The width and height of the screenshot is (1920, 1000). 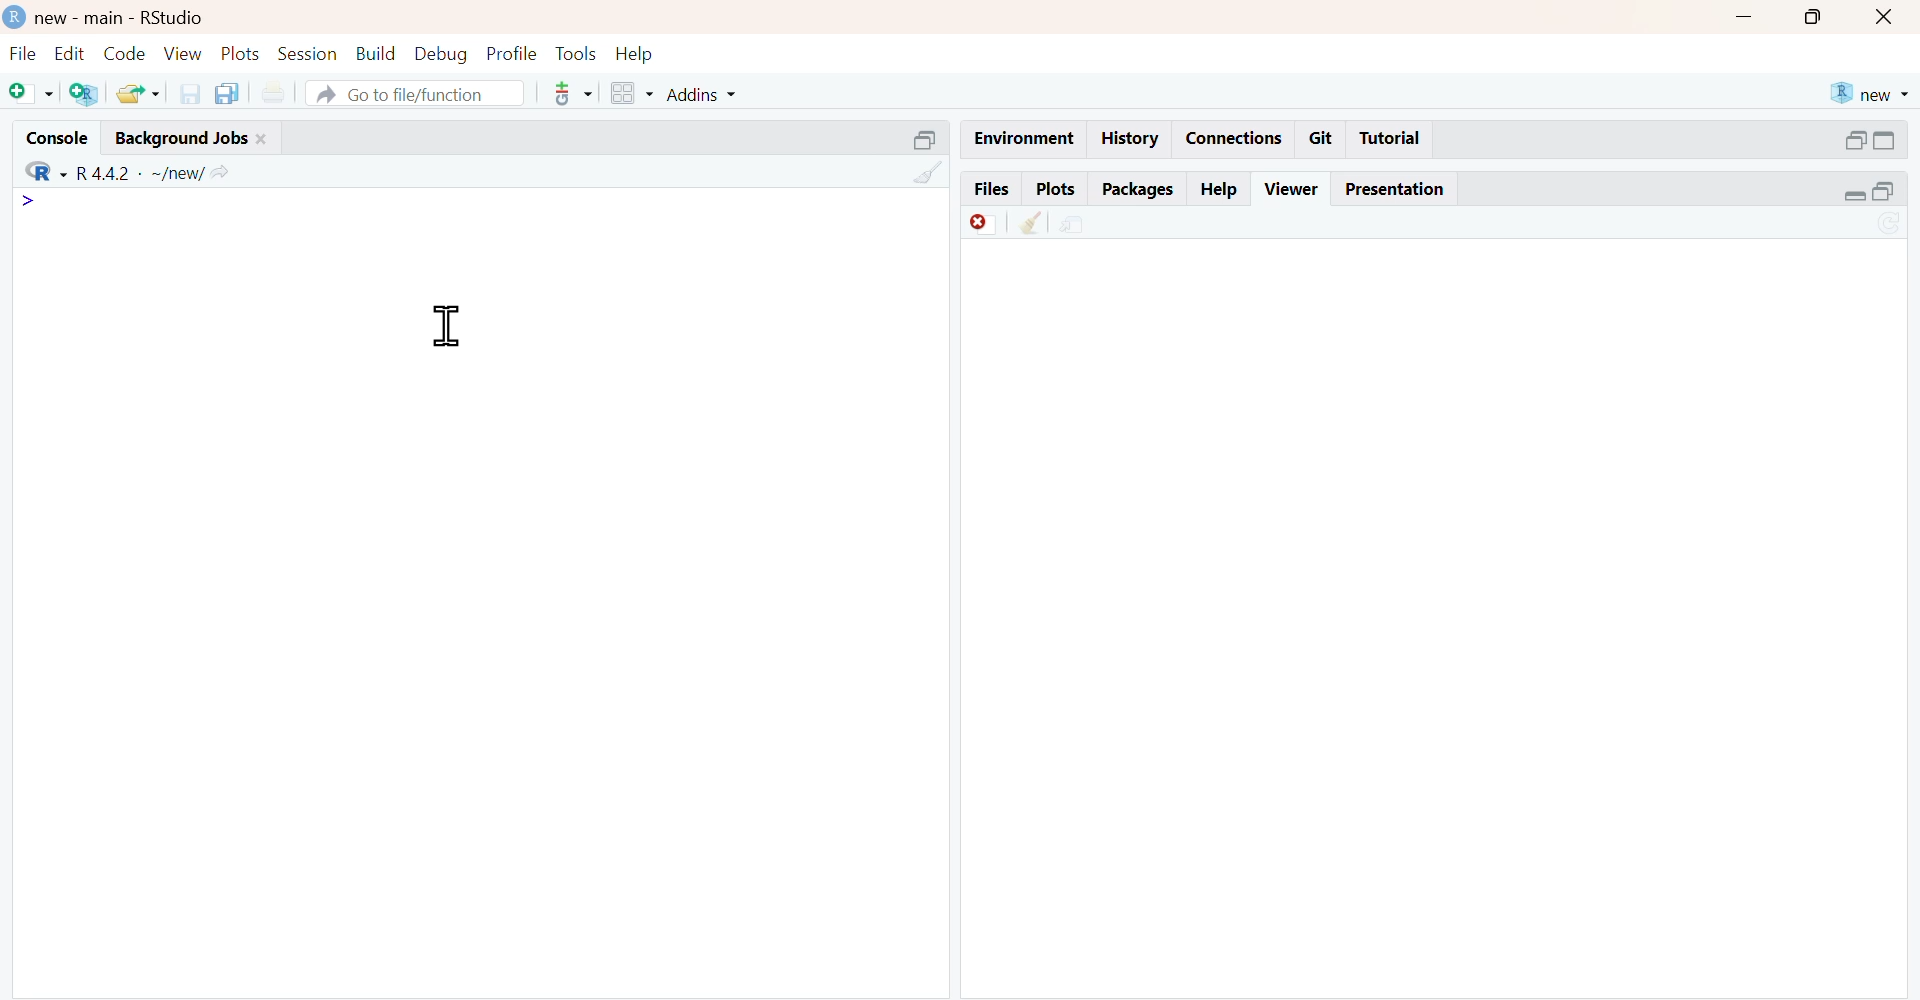 What do you see at coordinates (87, 94) in the screenshot?
I see `add R file` at bounding box center [87, 94].